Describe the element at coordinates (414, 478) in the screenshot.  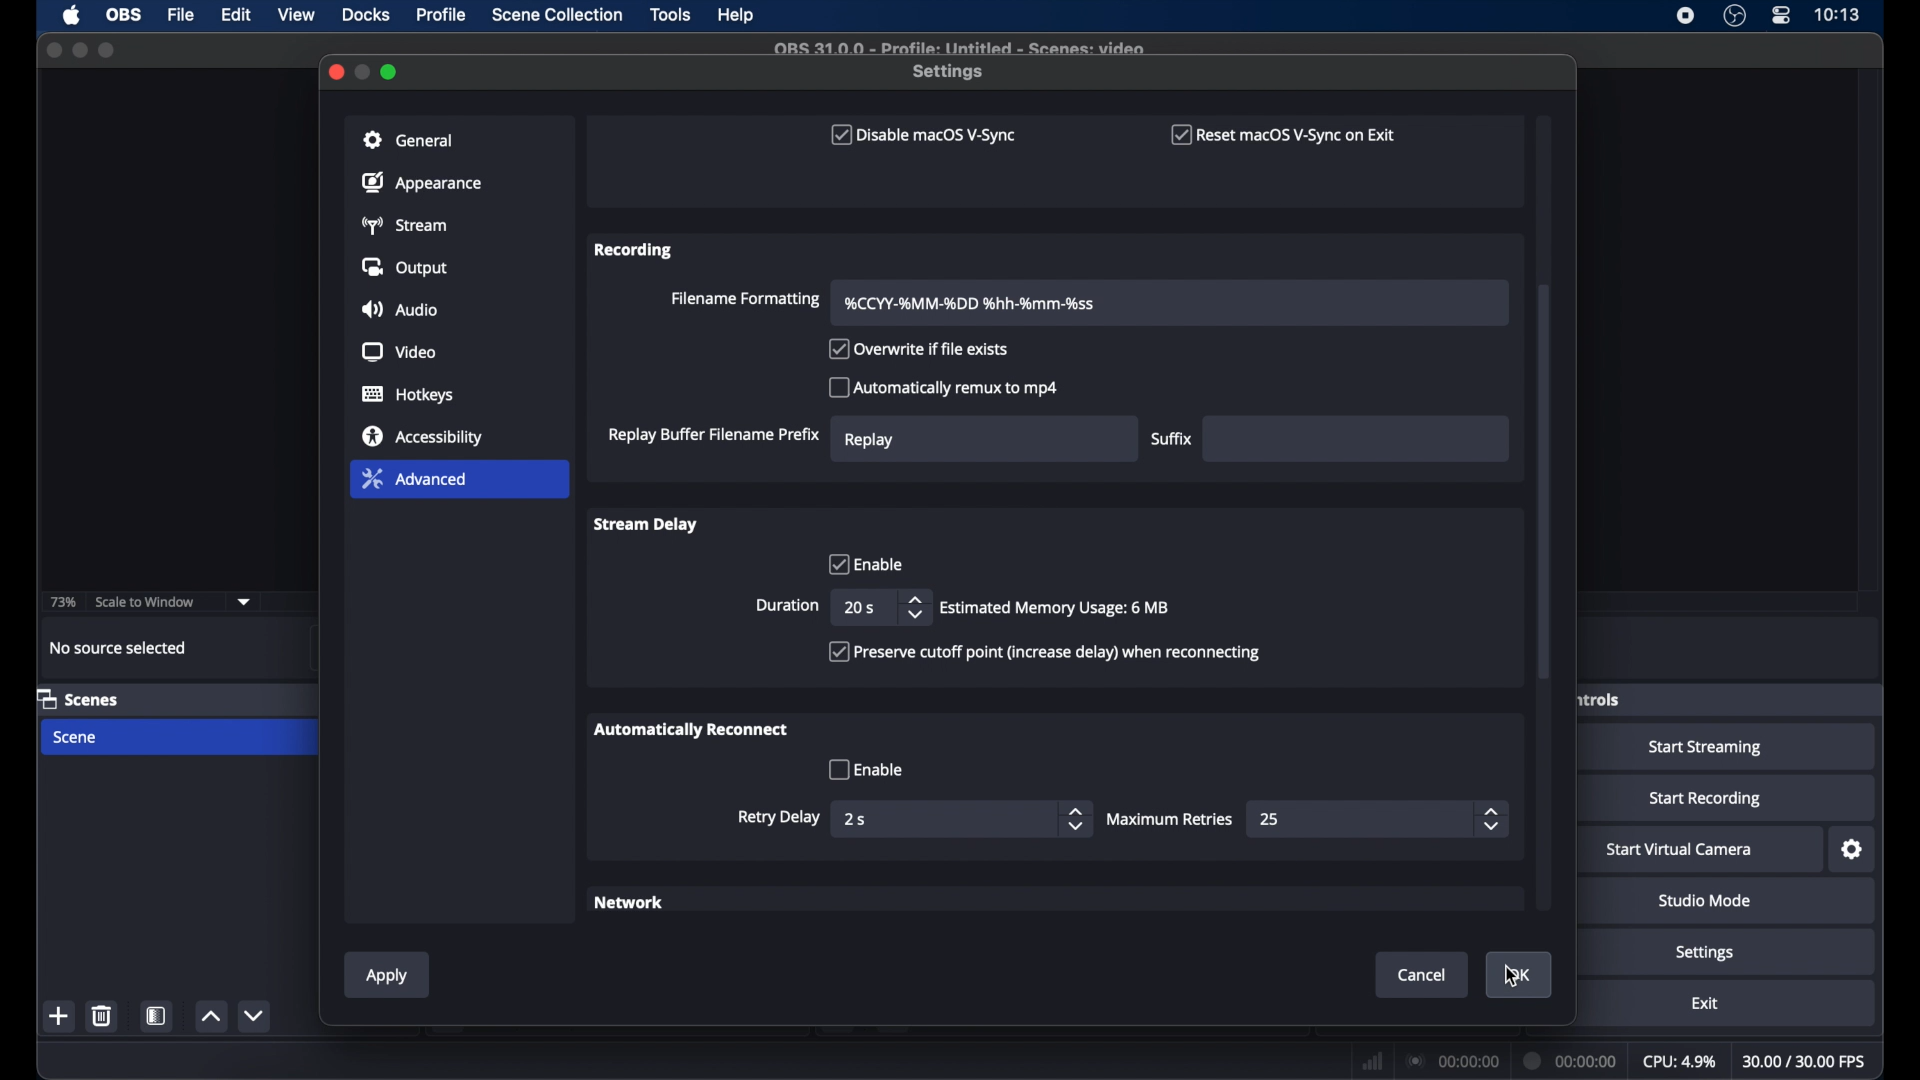
I see `advanced ` at that location.